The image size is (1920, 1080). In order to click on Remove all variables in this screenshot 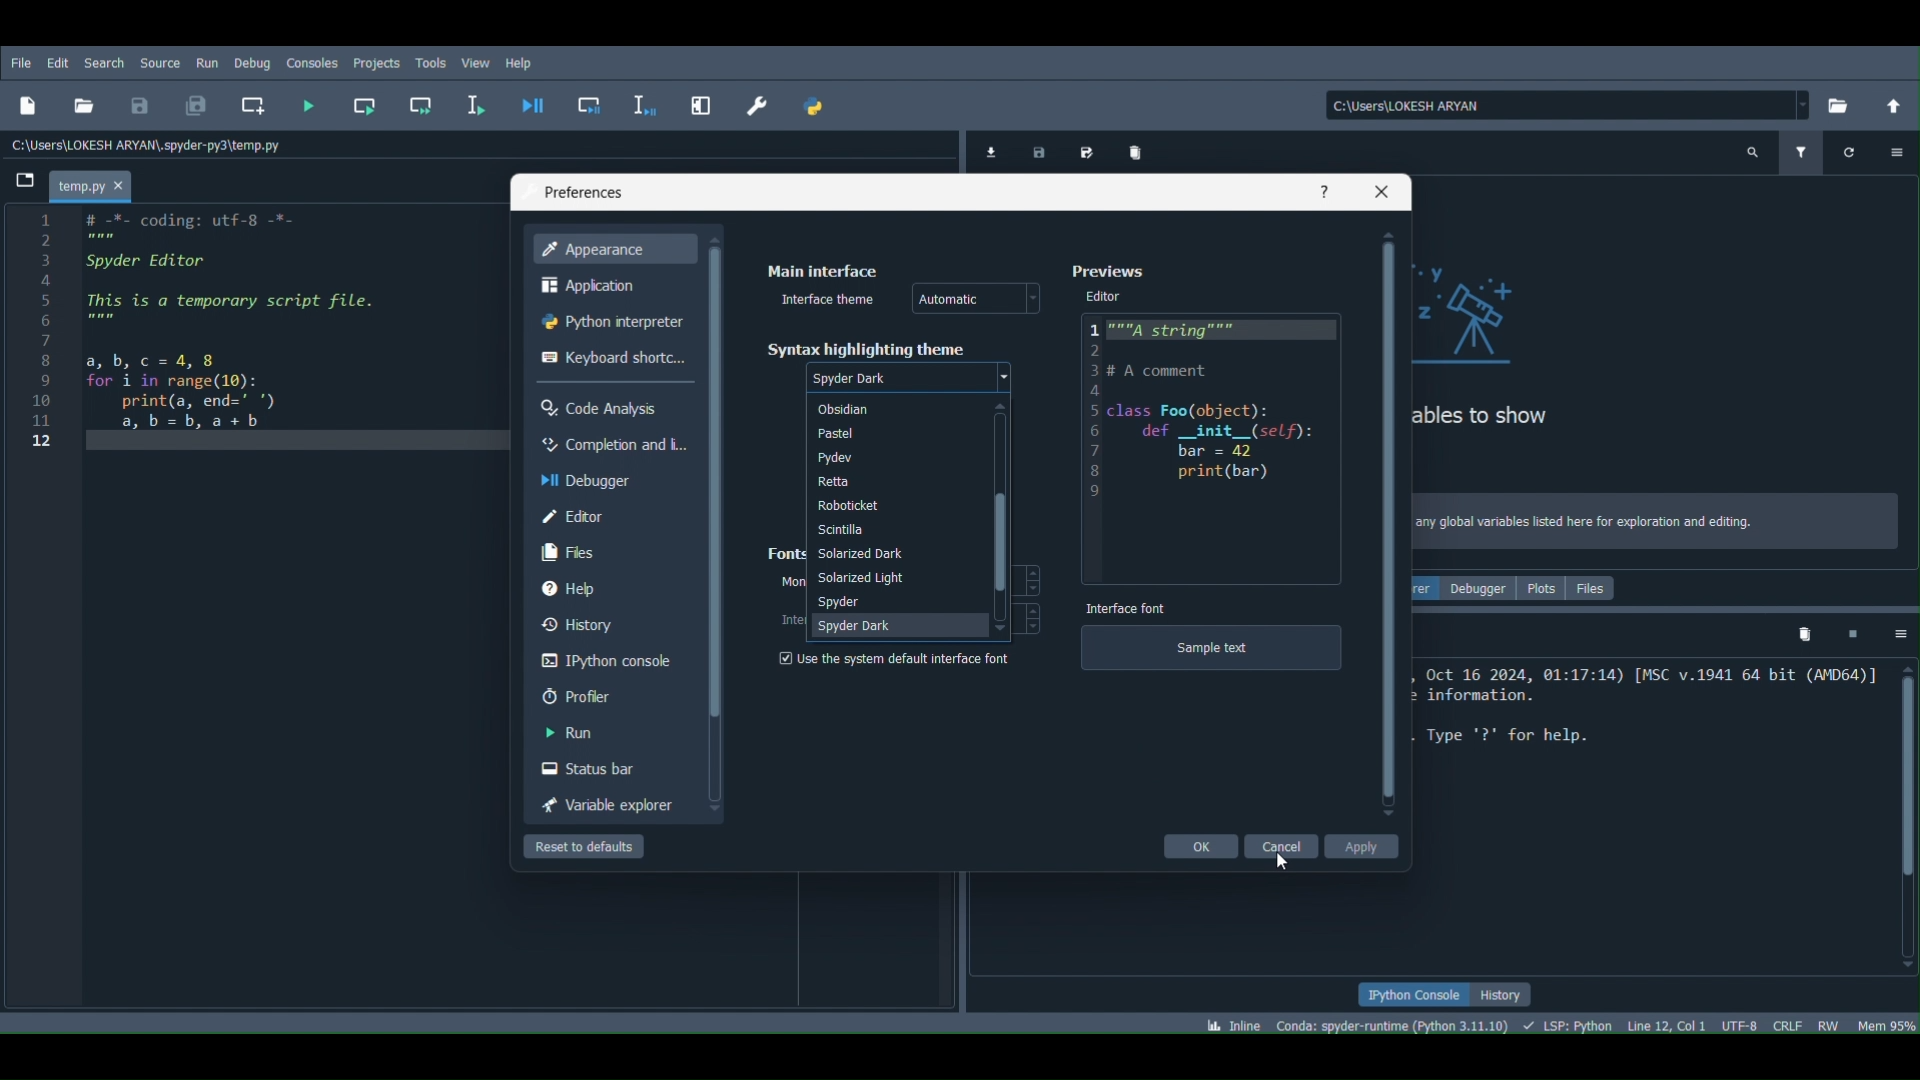, I will do `click(1799, 634)`.